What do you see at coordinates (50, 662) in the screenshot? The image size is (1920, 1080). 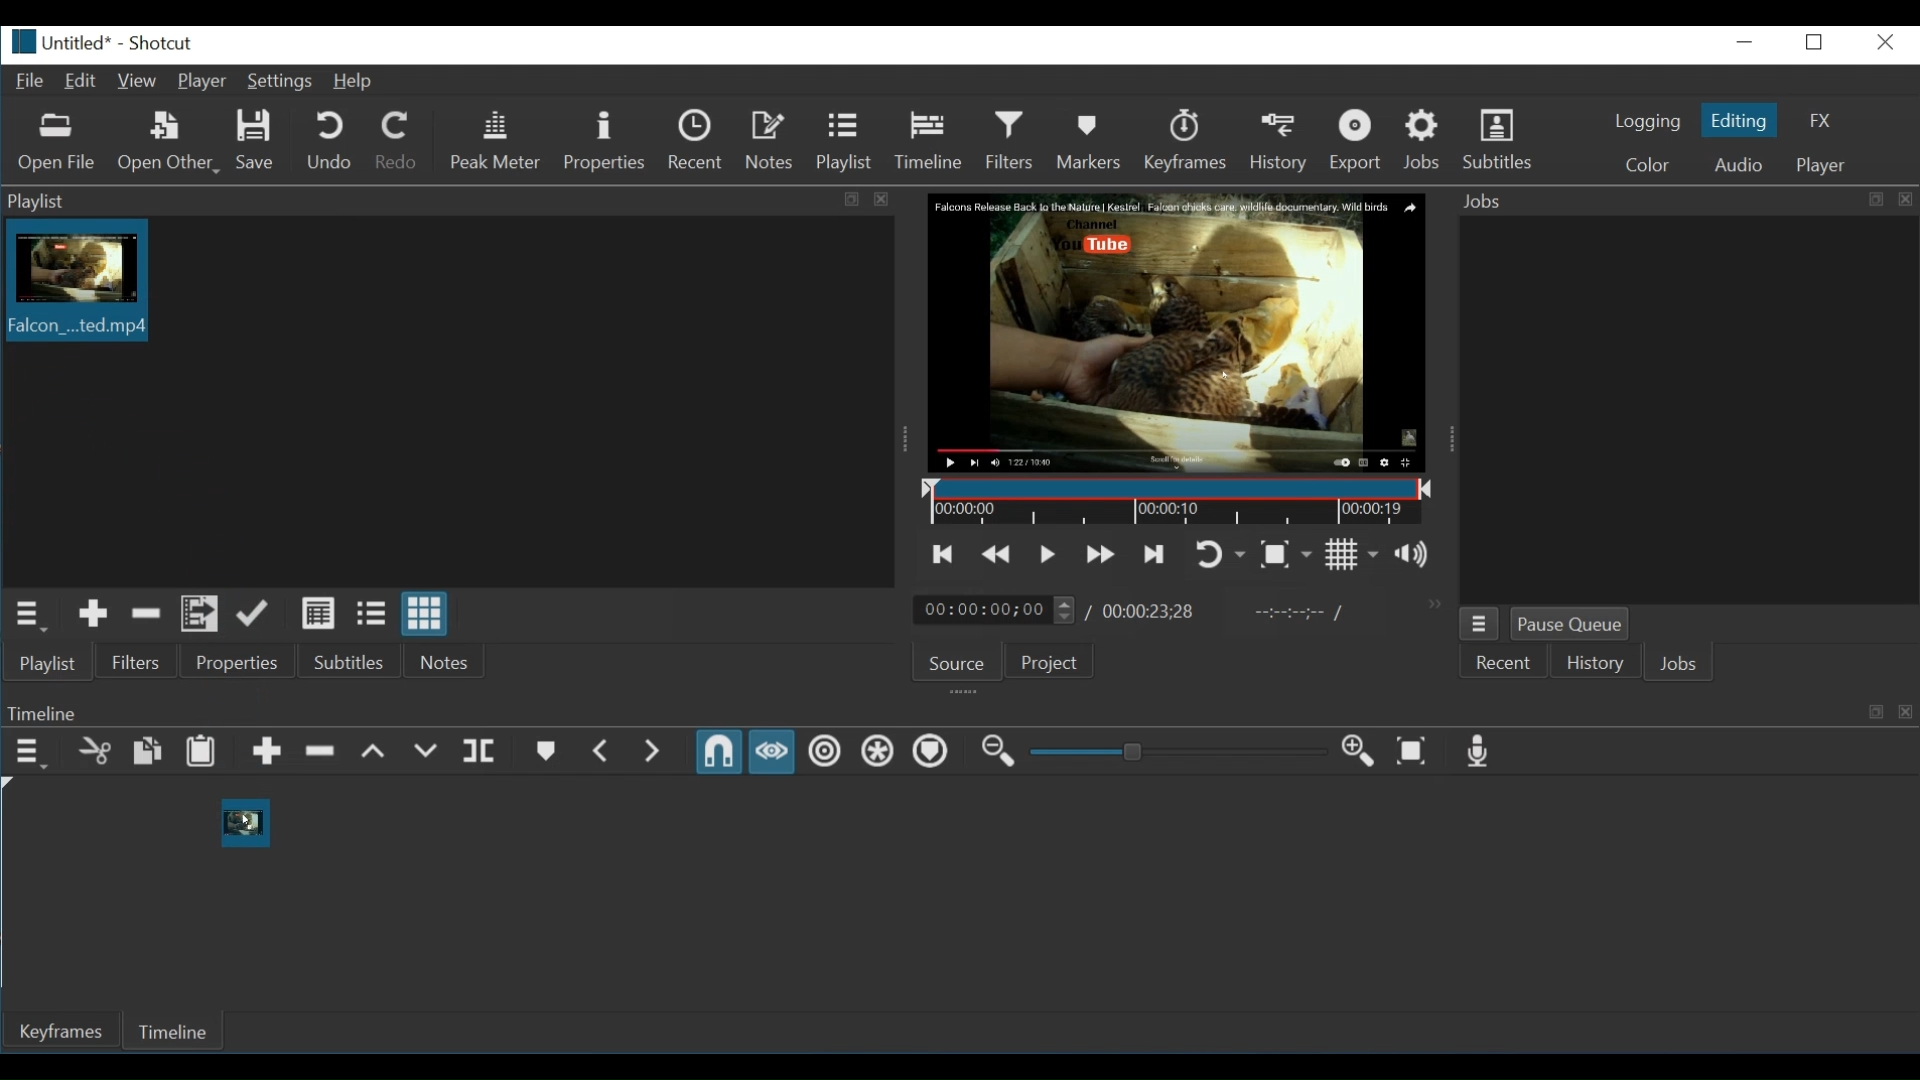 I see `Playlist` at bounding box center [50, 662].